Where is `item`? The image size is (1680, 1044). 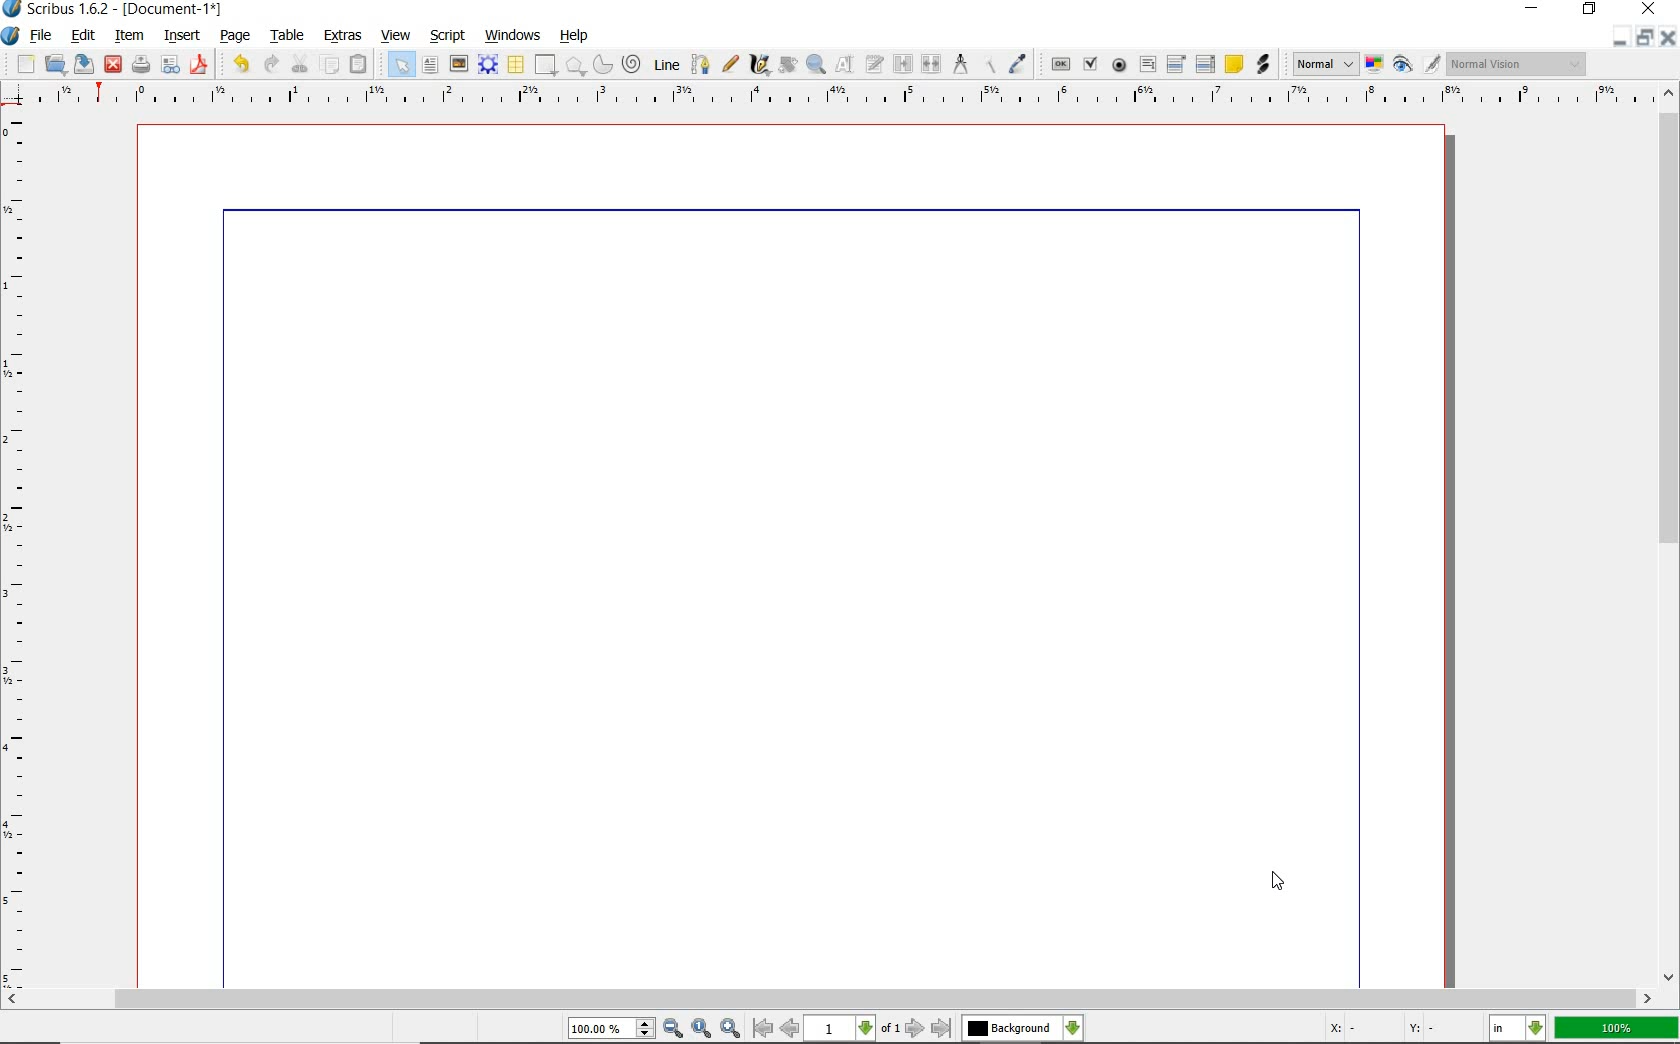
item is located at coordinates (130, 37).